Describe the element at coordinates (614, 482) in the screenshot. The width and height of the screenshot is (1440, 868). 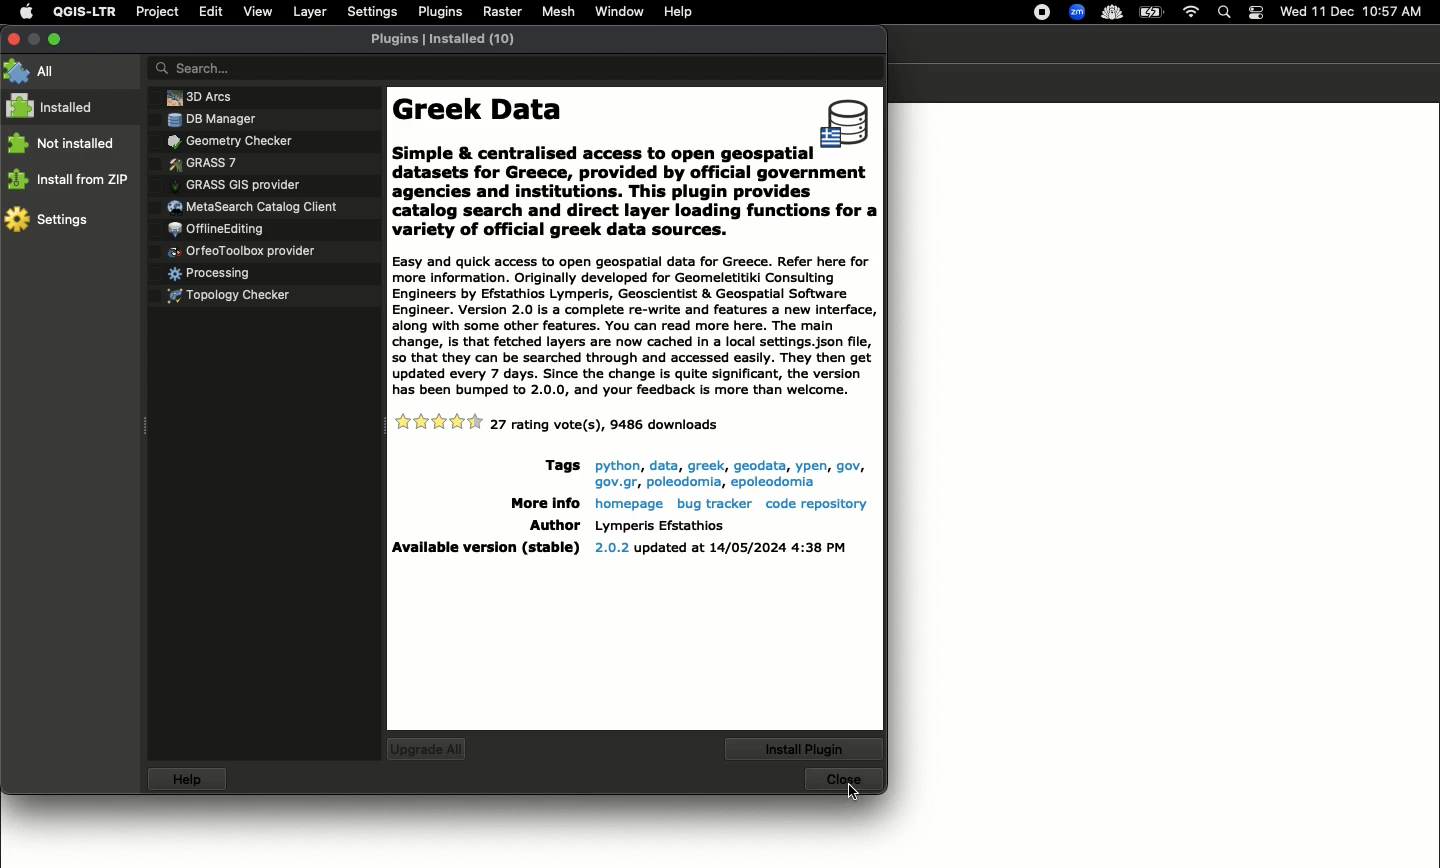
I see `gov gr` at that location.